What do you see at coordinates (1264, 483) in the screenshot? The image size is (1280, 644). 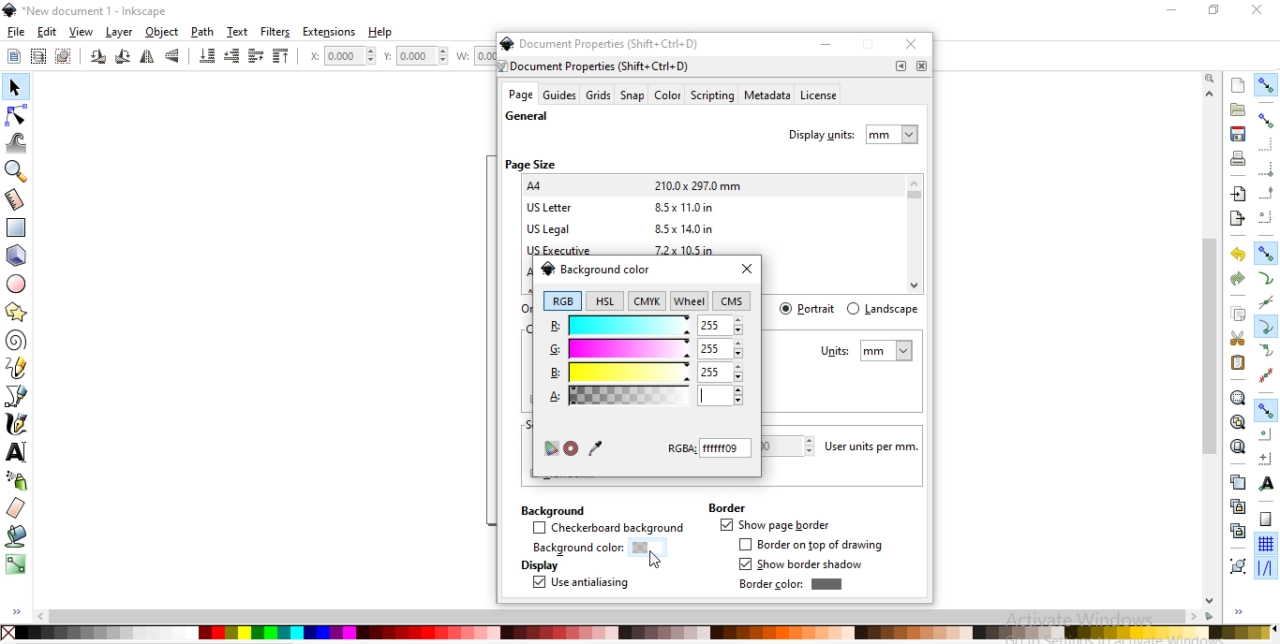 I see `snap text anchors and baselines` at bounding box center [1264, 483].